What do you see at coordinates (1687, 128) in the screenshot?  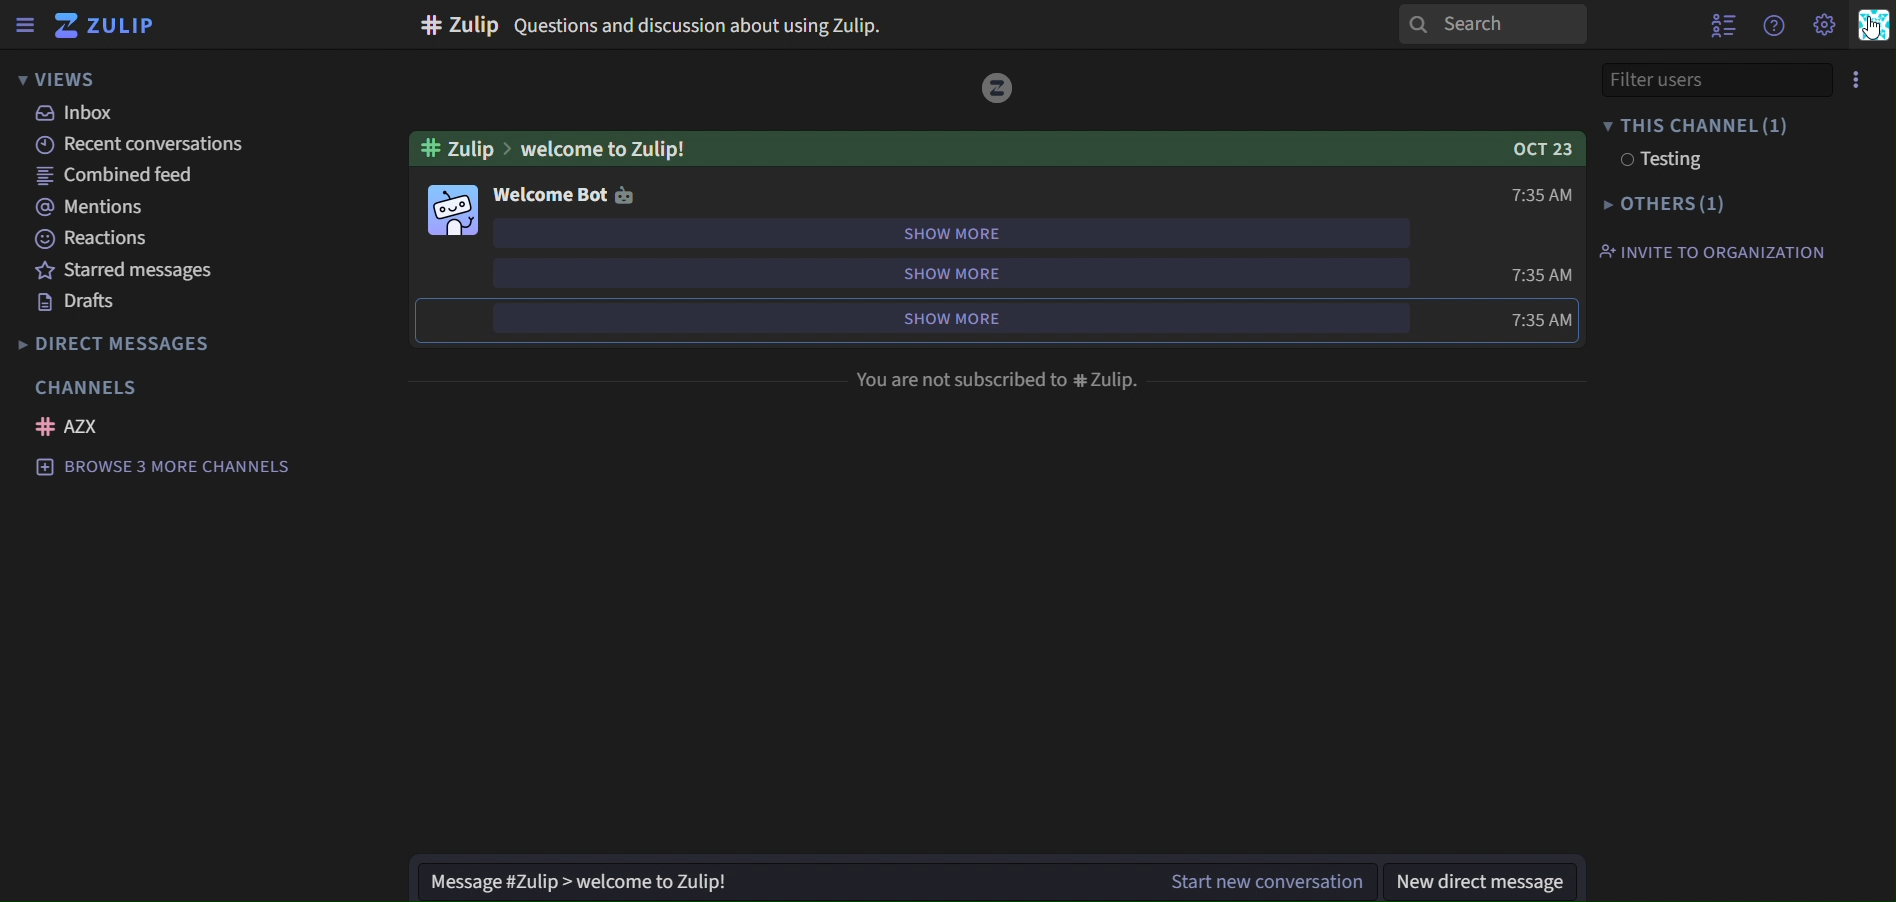 I see `this channel` at bounding box center [1687, 128].